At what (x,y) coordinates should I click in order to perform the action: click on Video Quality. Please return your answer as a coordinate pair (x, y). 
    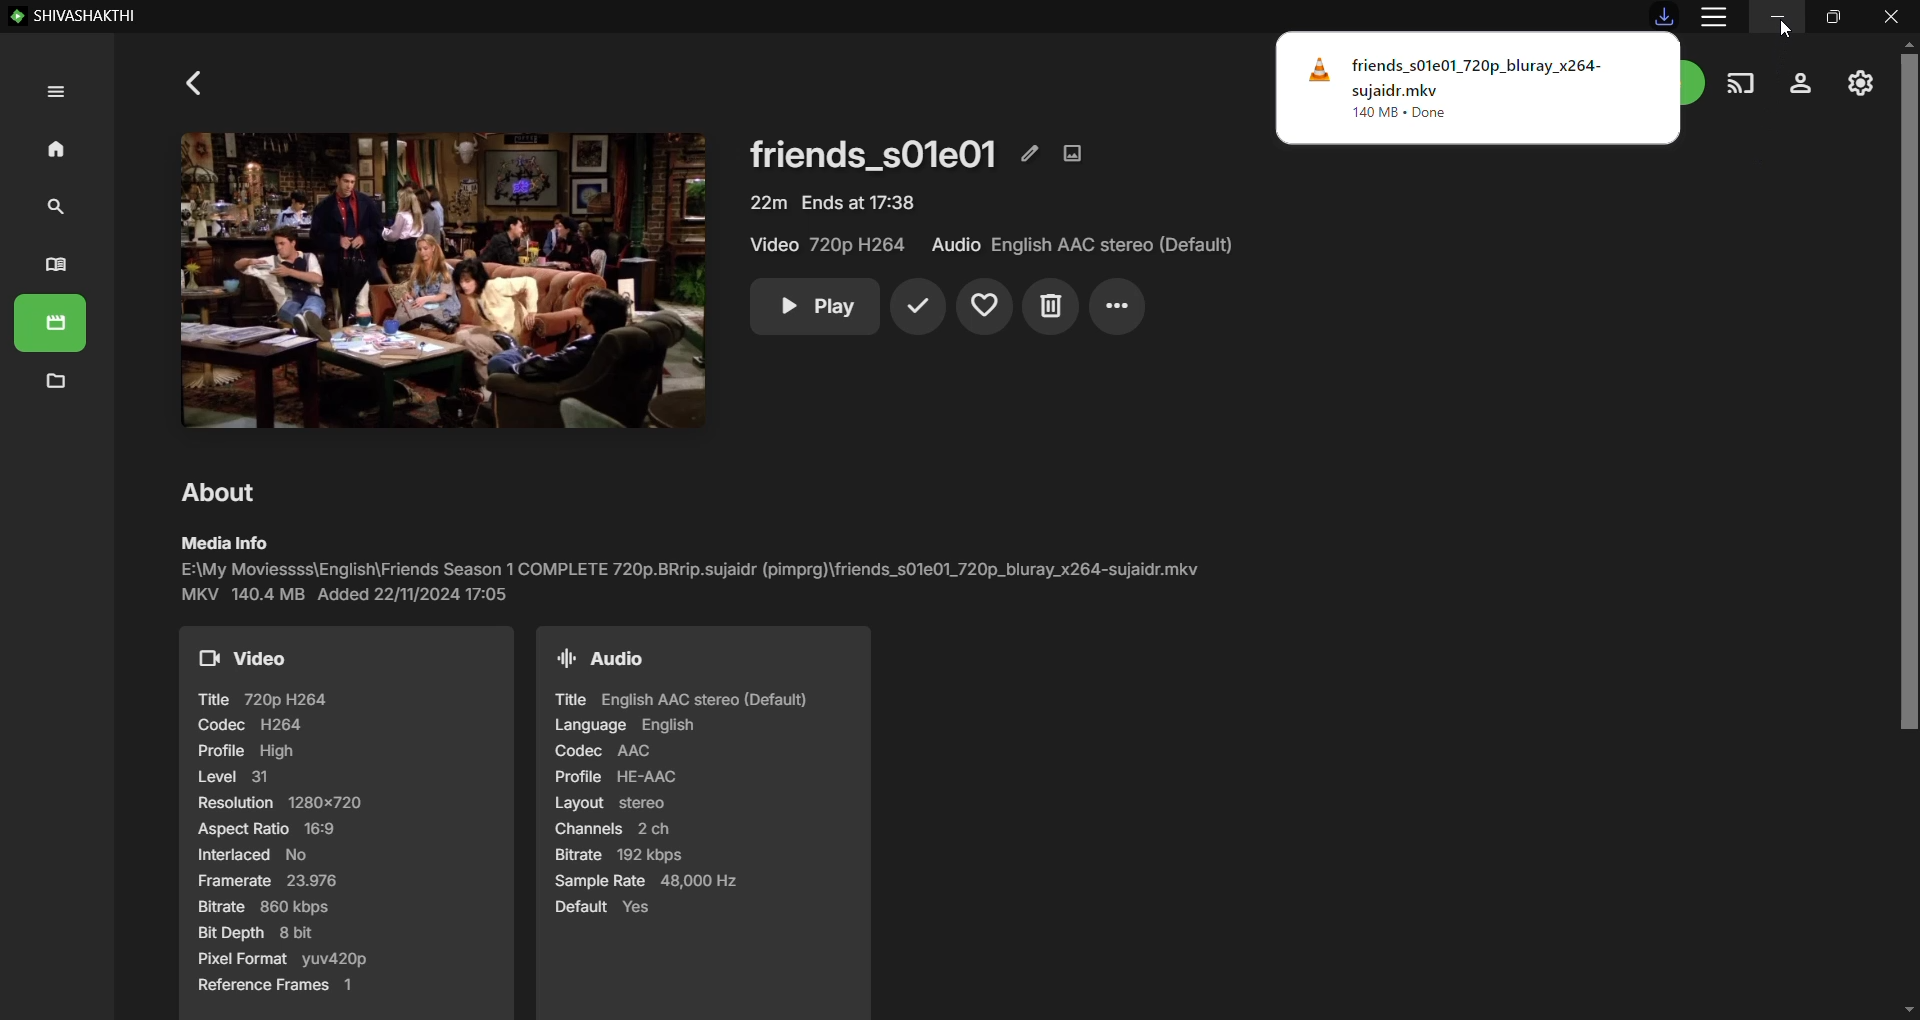
    Looking at the image, I should click on (831, 245).